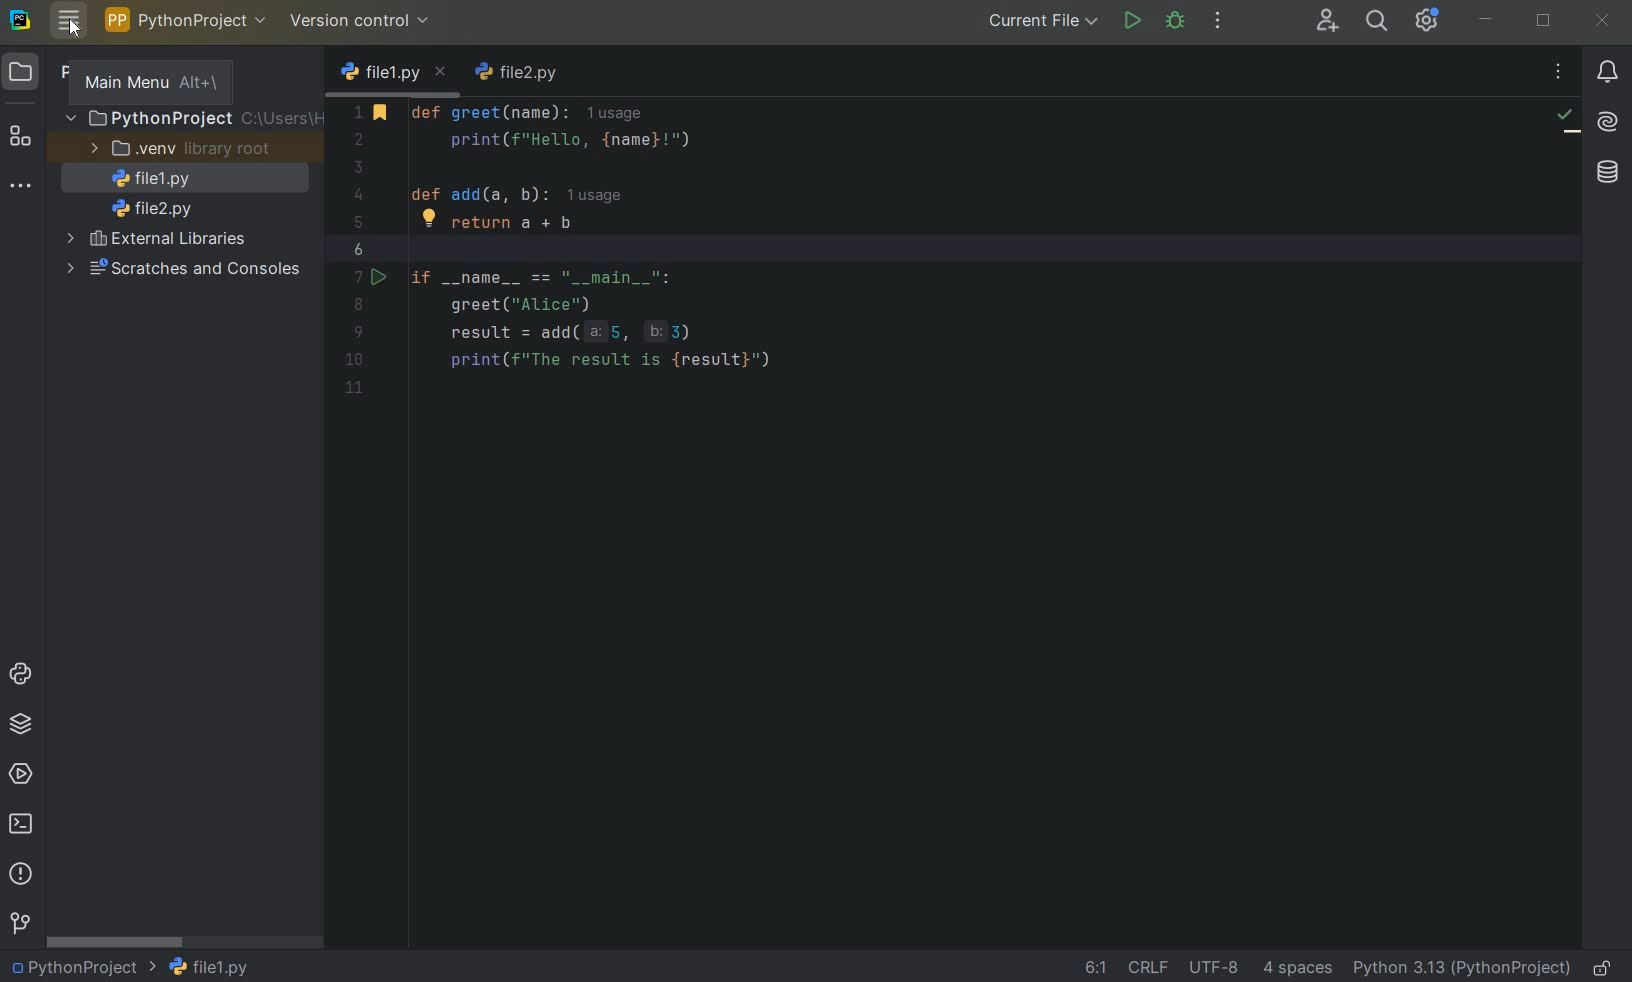 Image resolution: width=1632 pixels, height=982 pixels. What do you see at coordinates (1038, 23) in the screenshot?
I see `current file` at bounding box center [1038, 23].